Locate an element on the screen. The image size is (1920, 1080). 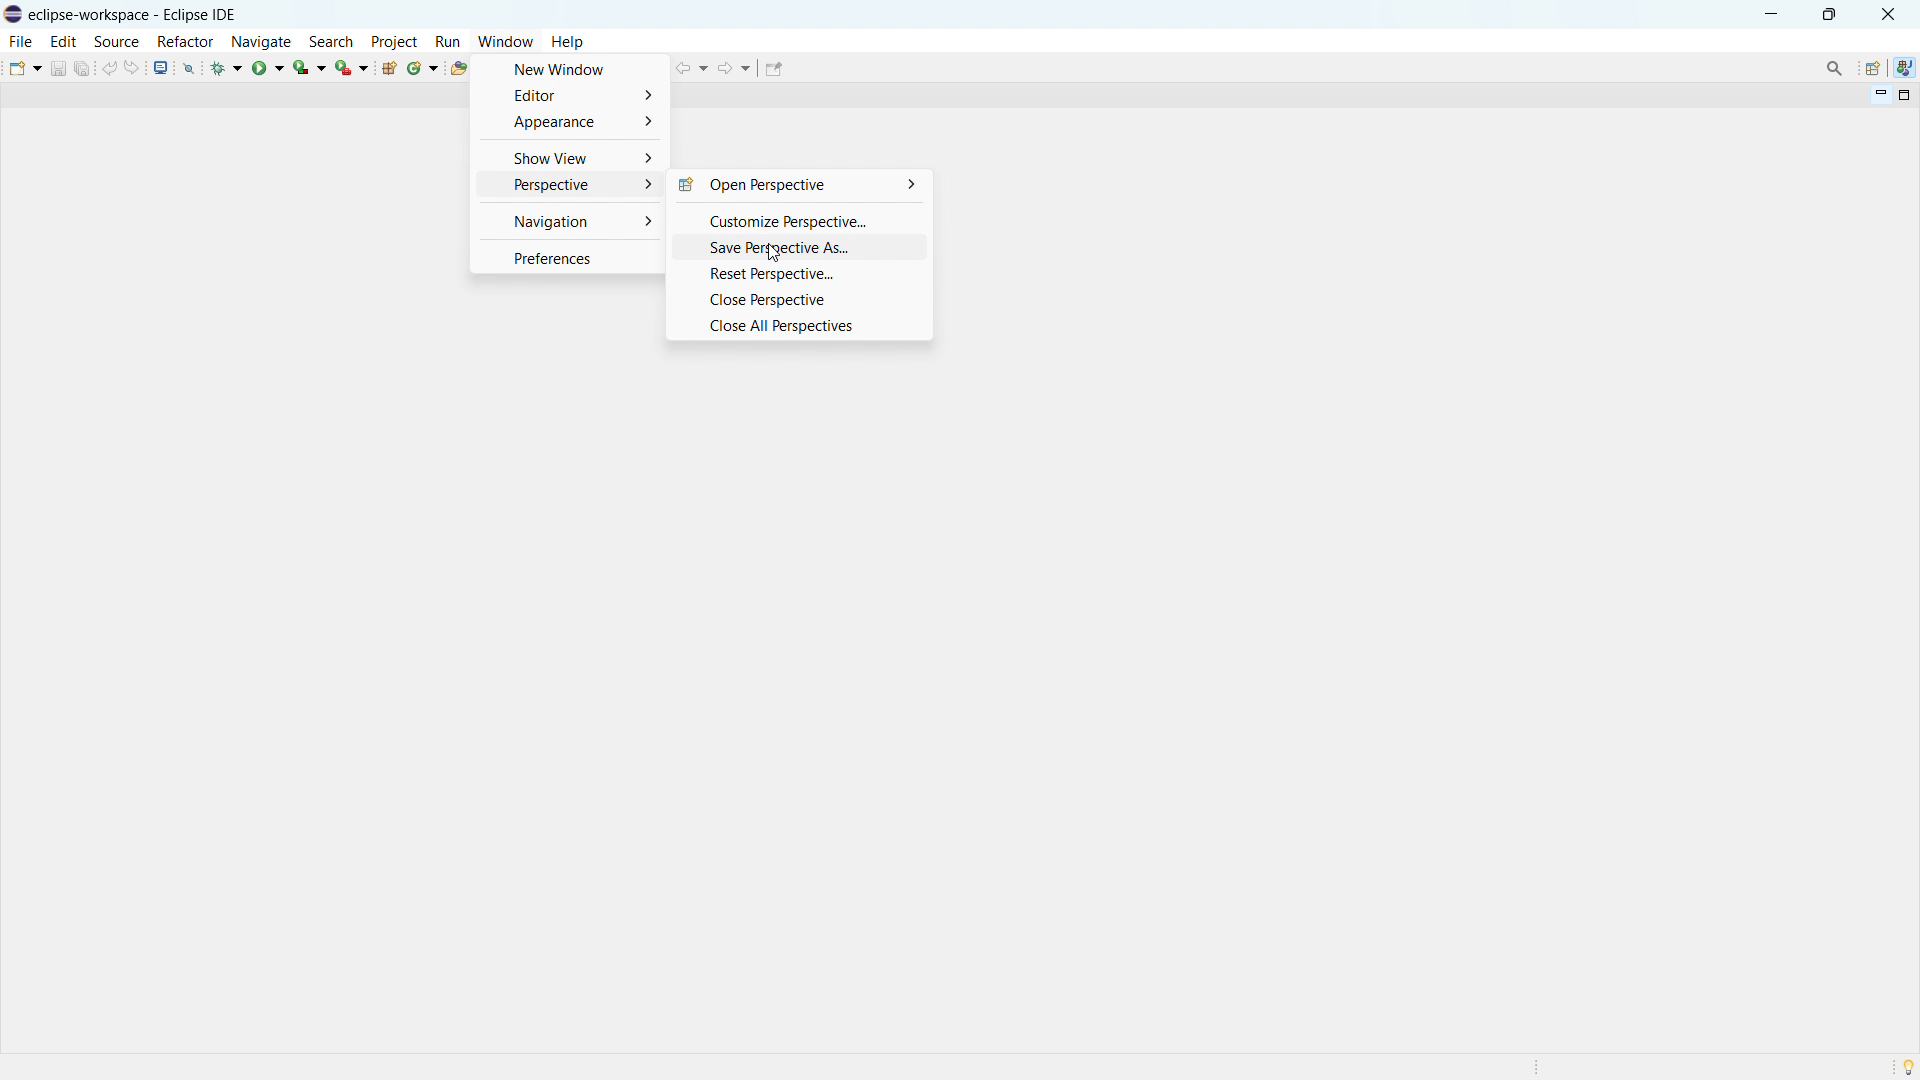
java is located at coordinates (1905, 68).